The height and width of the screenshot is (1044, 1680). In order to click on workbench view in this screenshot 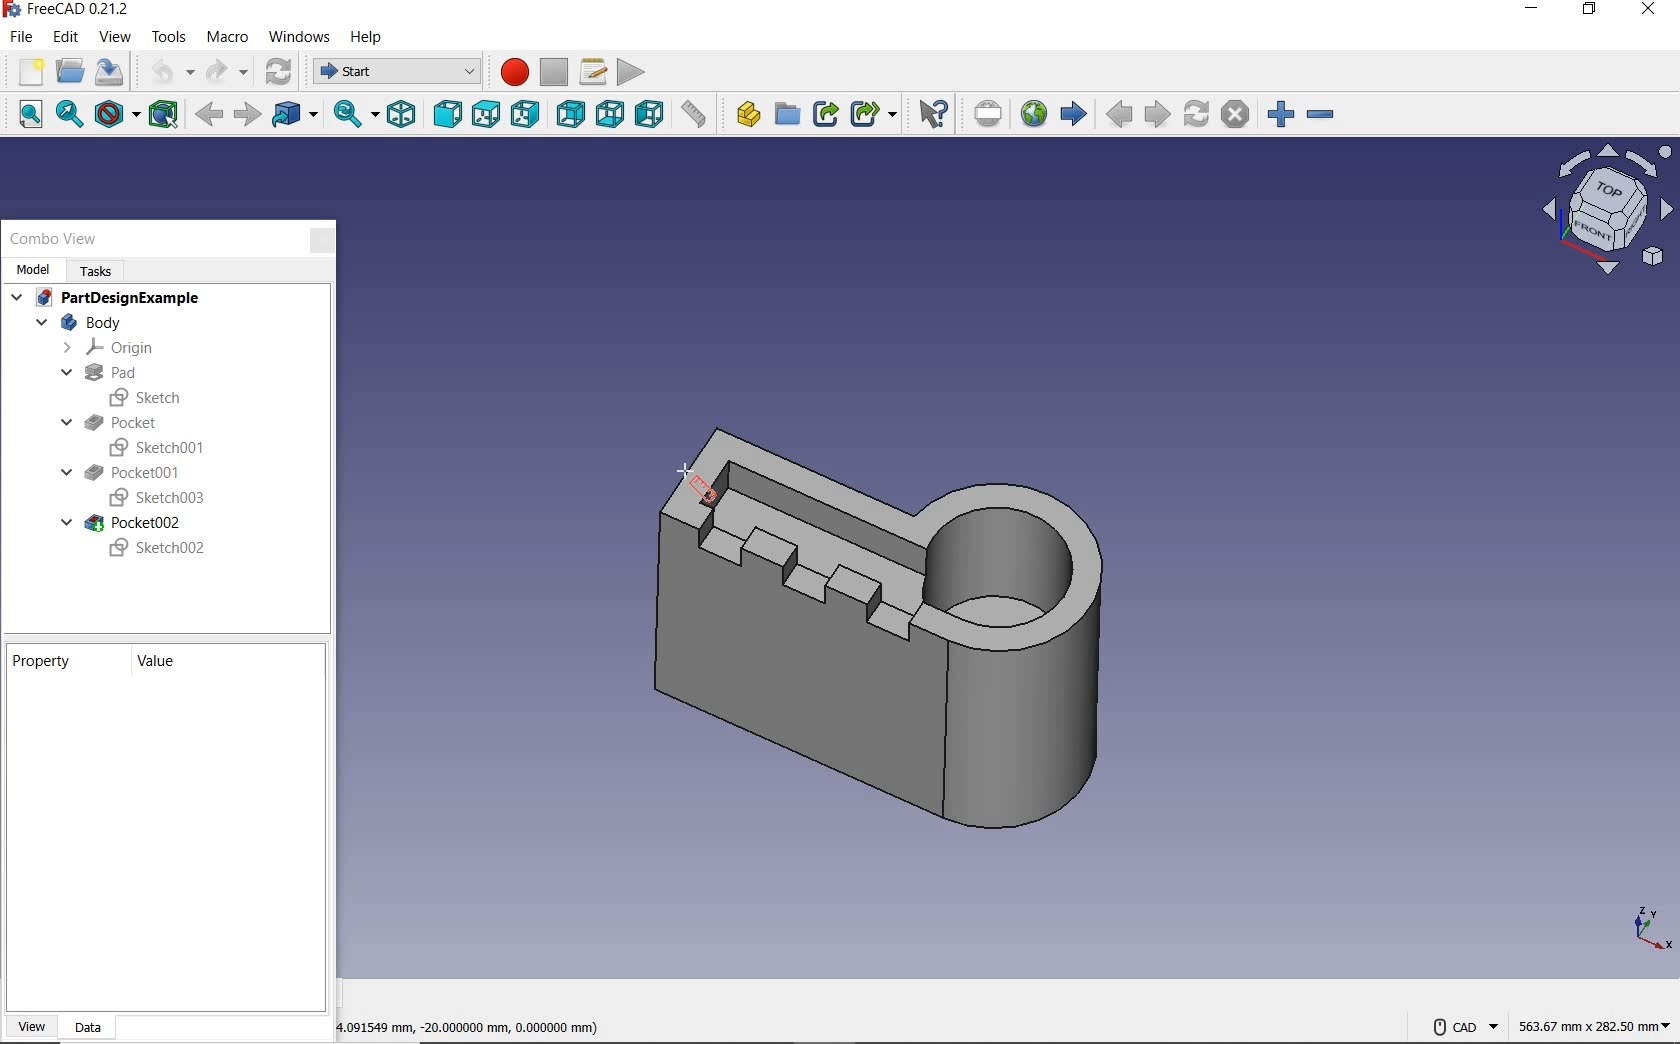, I will do `click(1605, 209)`.